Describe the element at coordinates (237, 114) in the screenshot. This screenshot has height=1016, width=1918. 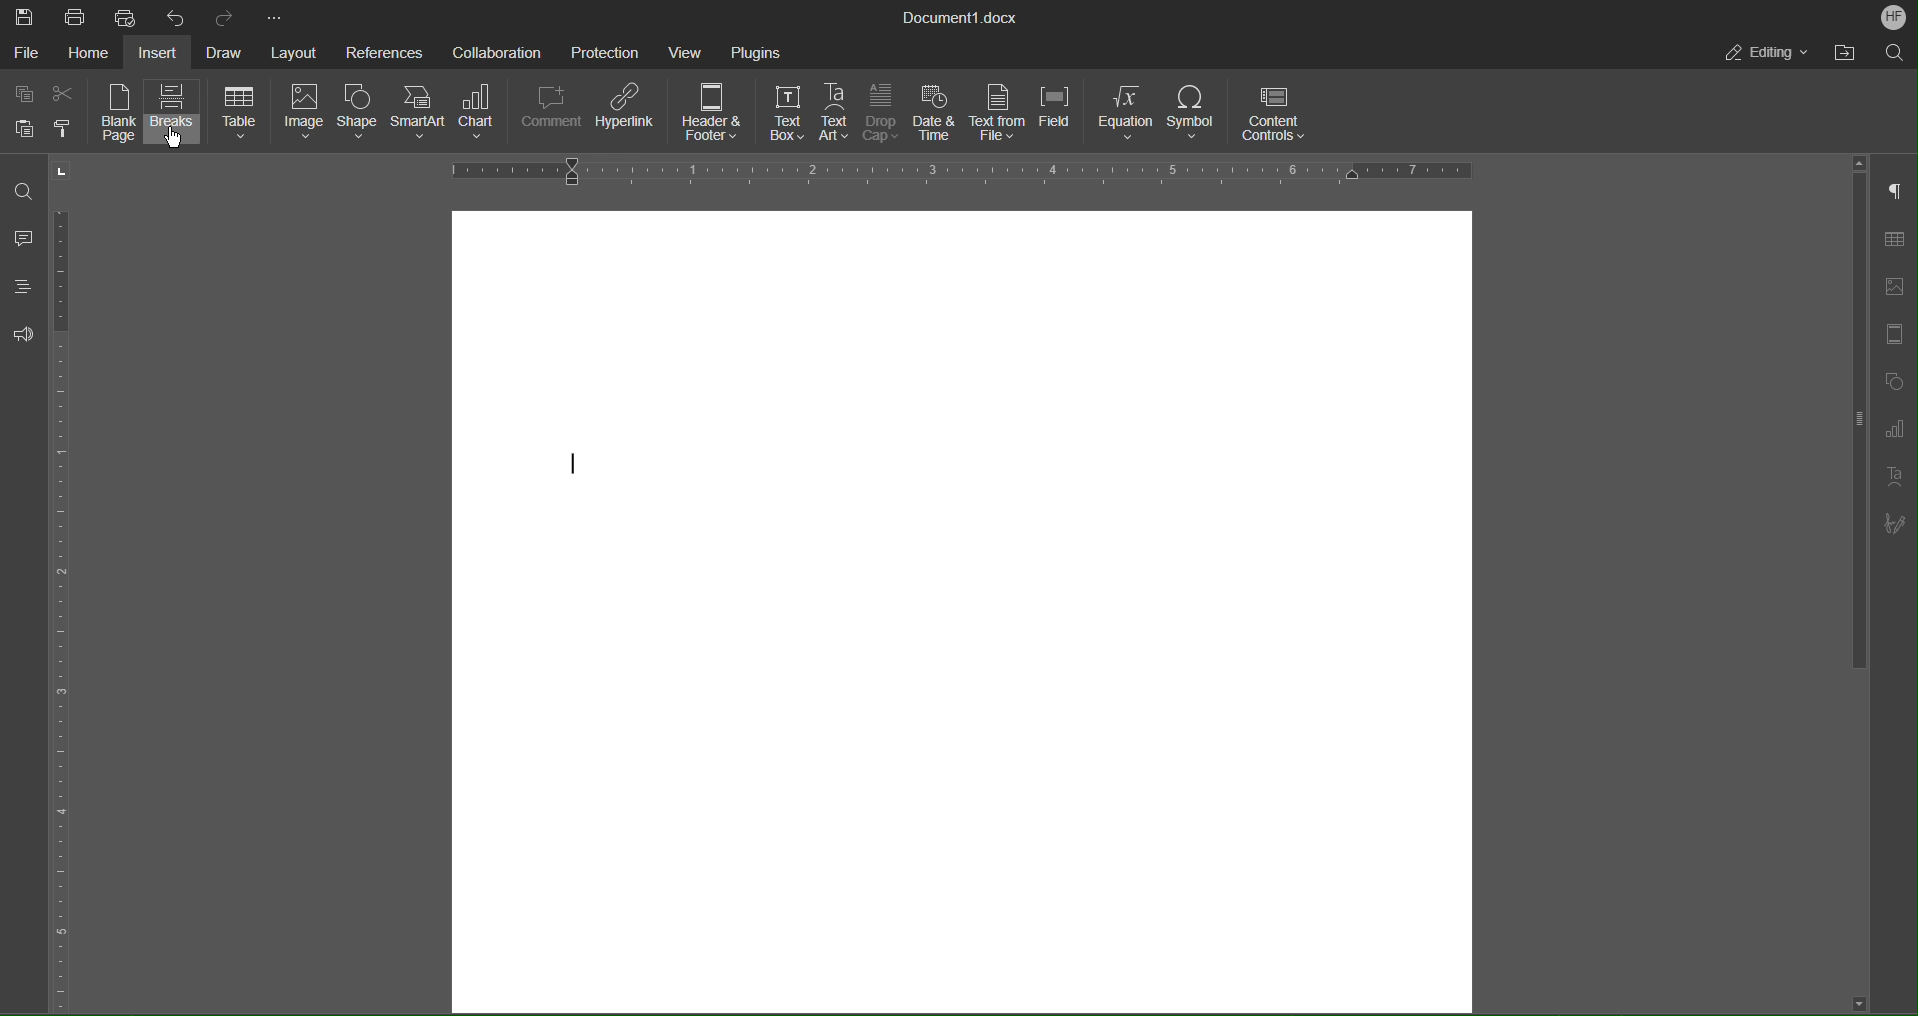
I see `Table` at that location.